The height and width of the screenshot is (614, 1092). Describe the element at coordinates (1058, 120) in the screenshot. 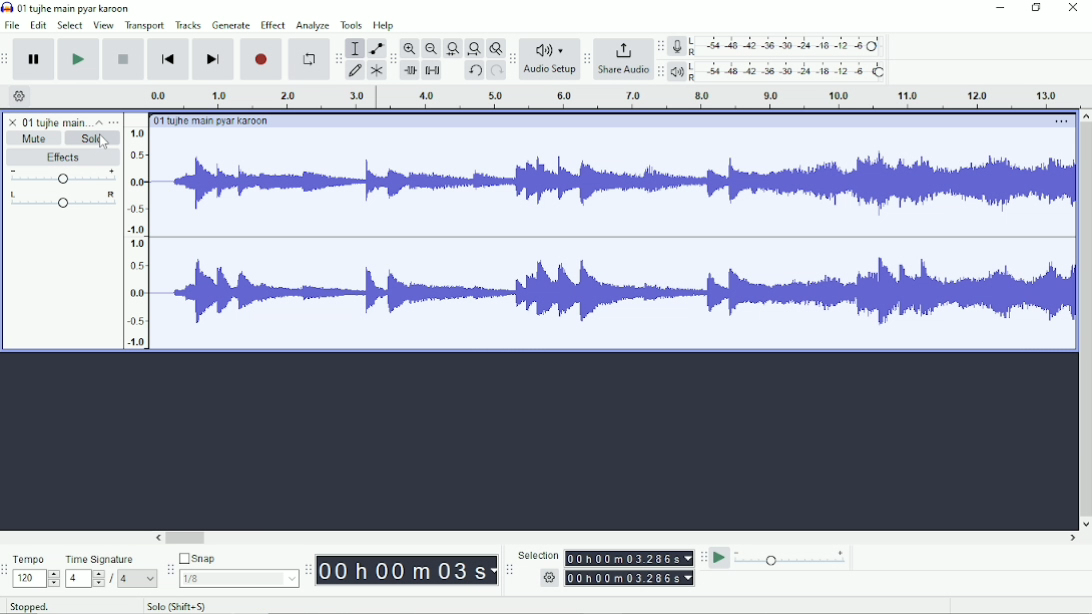

I see `More options` at that location.